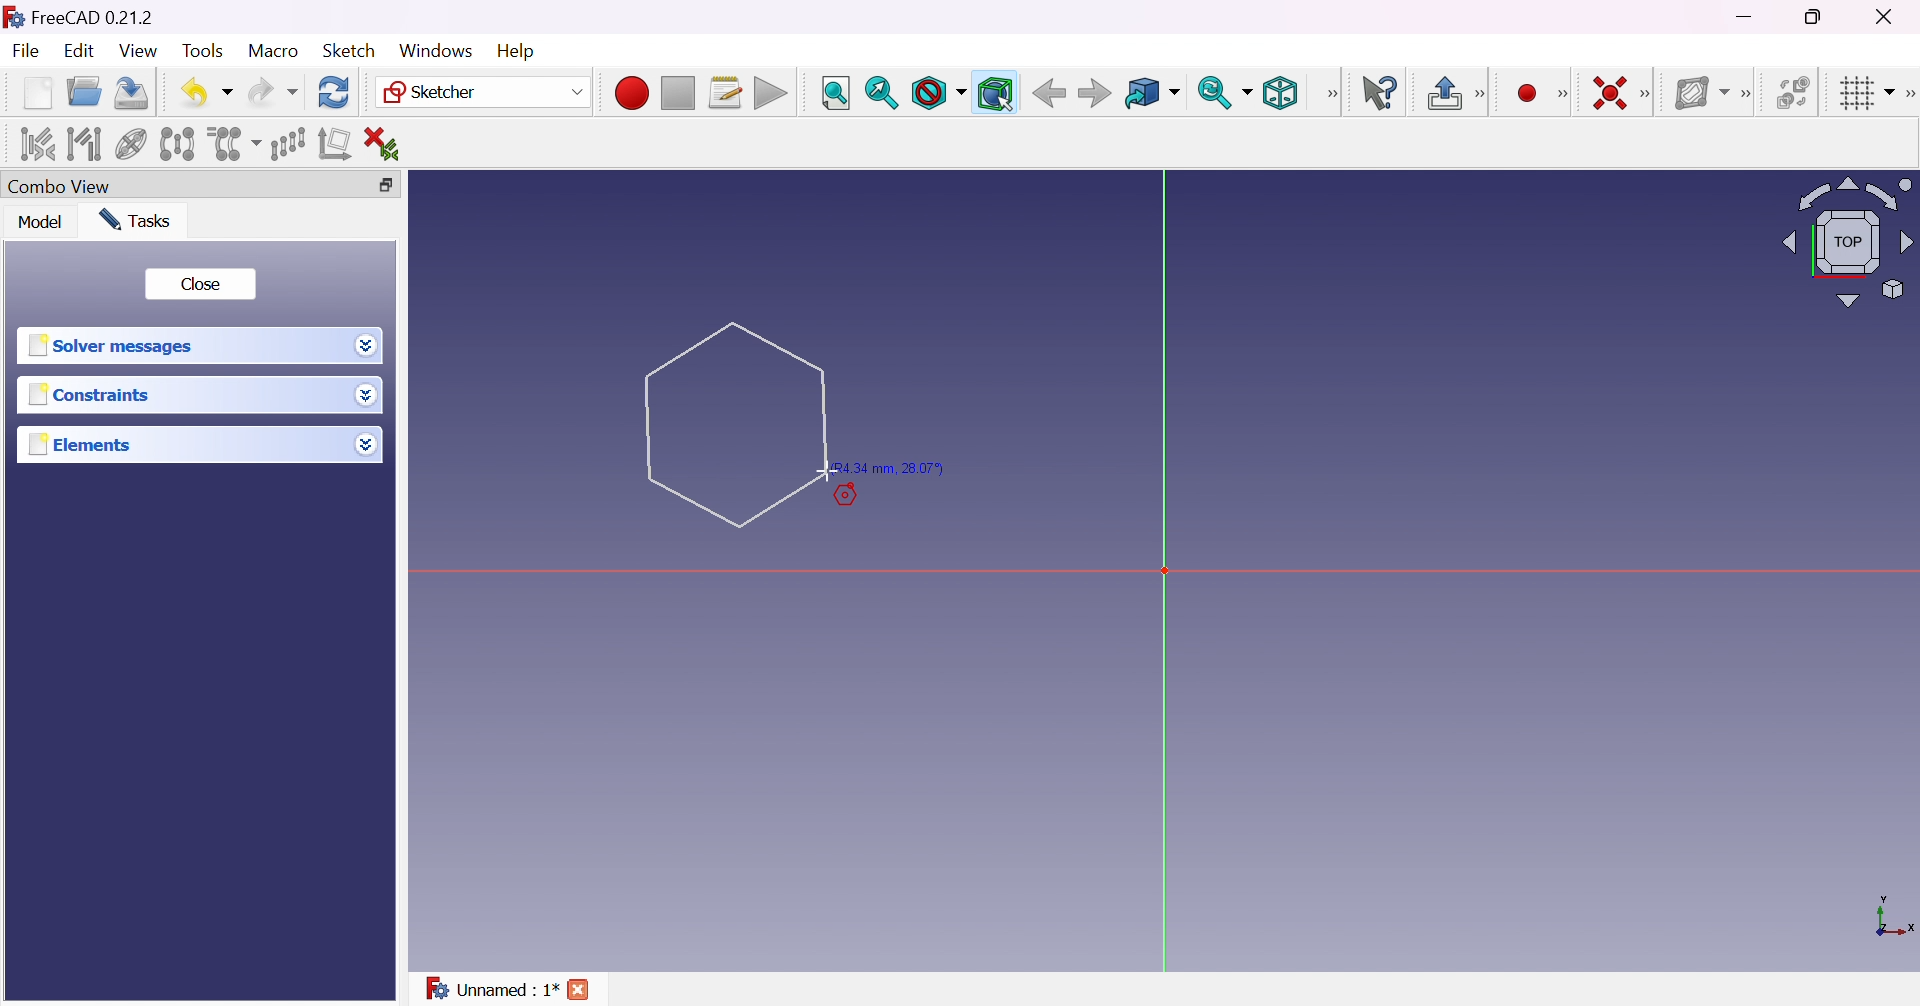 The image size is (1920, 1006). What do you see at coordinates (1891, 919) in the screenshot?
I see `x, y axis` at bounding box center [1891, 919].